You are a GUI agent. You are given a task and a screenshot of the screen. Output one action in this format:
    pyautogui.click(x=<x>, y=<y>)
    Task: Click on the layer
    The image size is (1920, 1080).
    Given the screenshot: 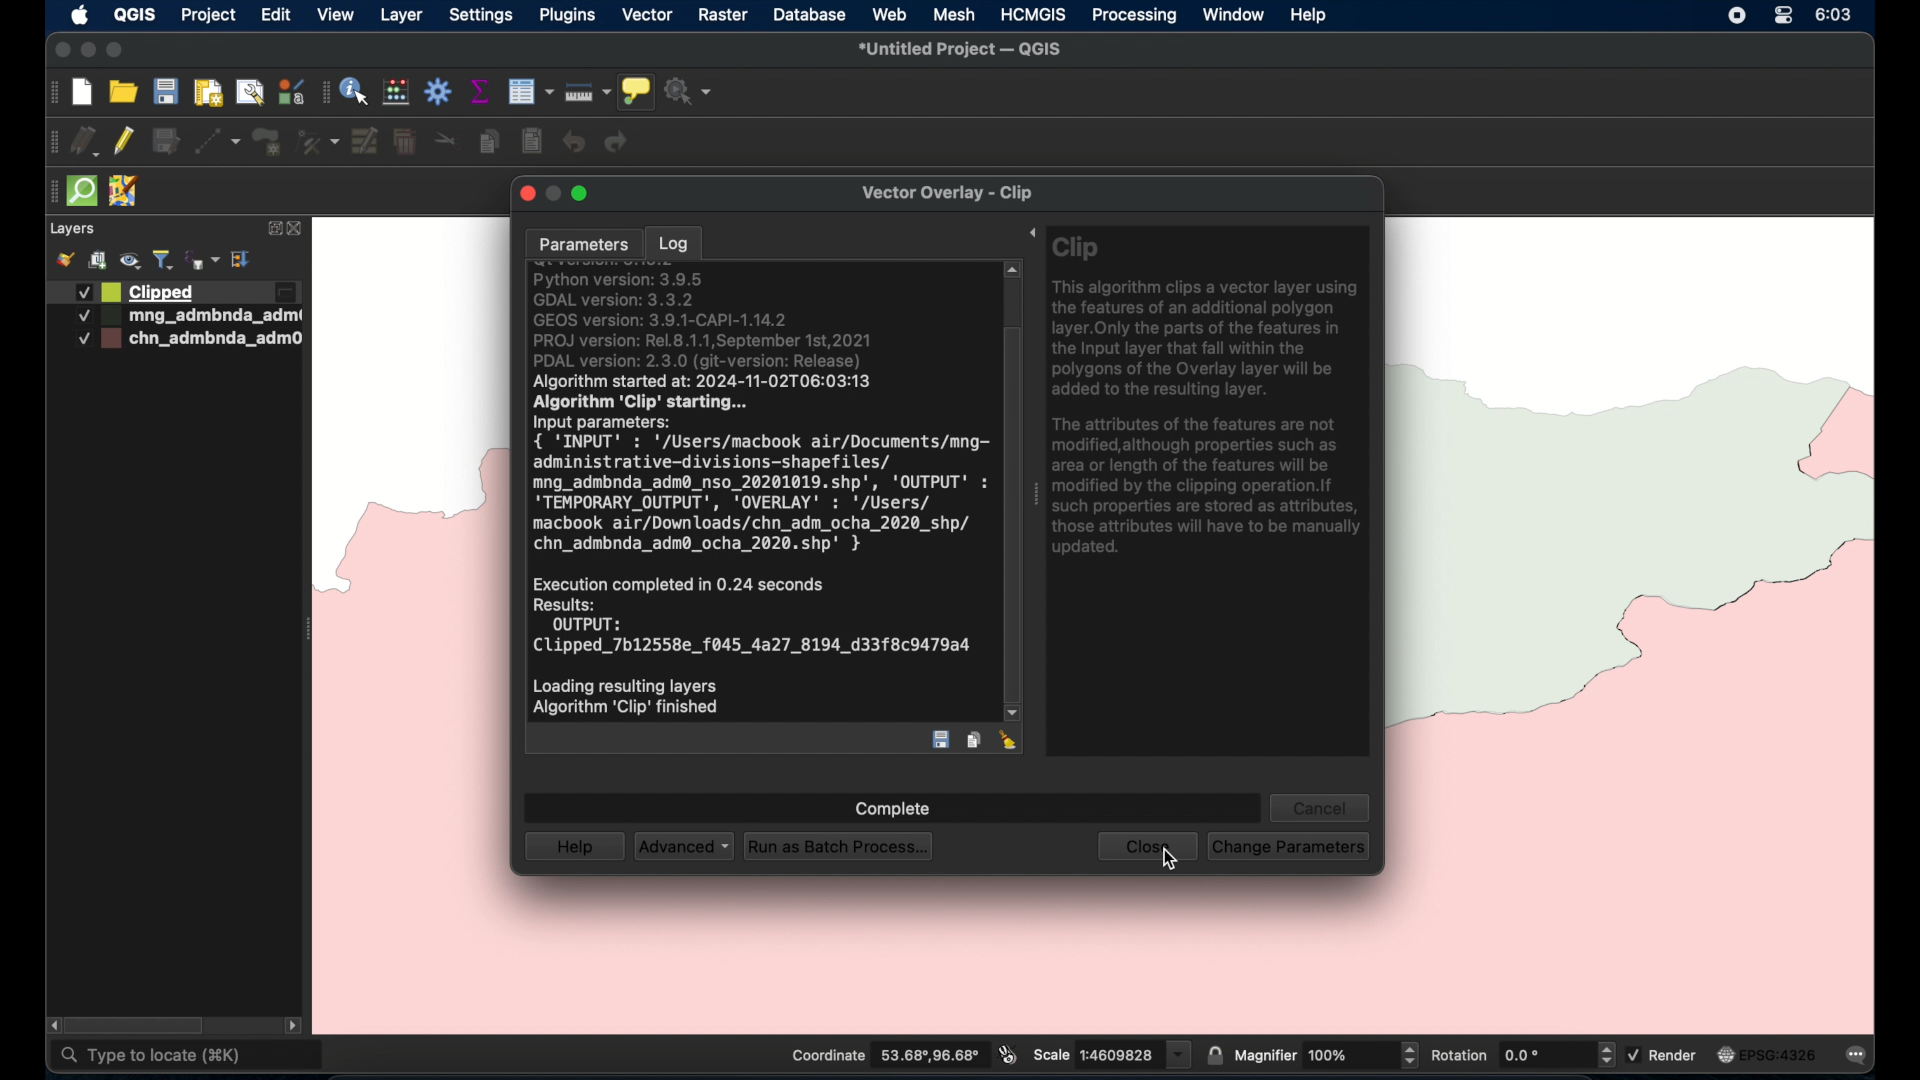 What is the action you would take?
    pyautogui.click(x=401, y=17)
    